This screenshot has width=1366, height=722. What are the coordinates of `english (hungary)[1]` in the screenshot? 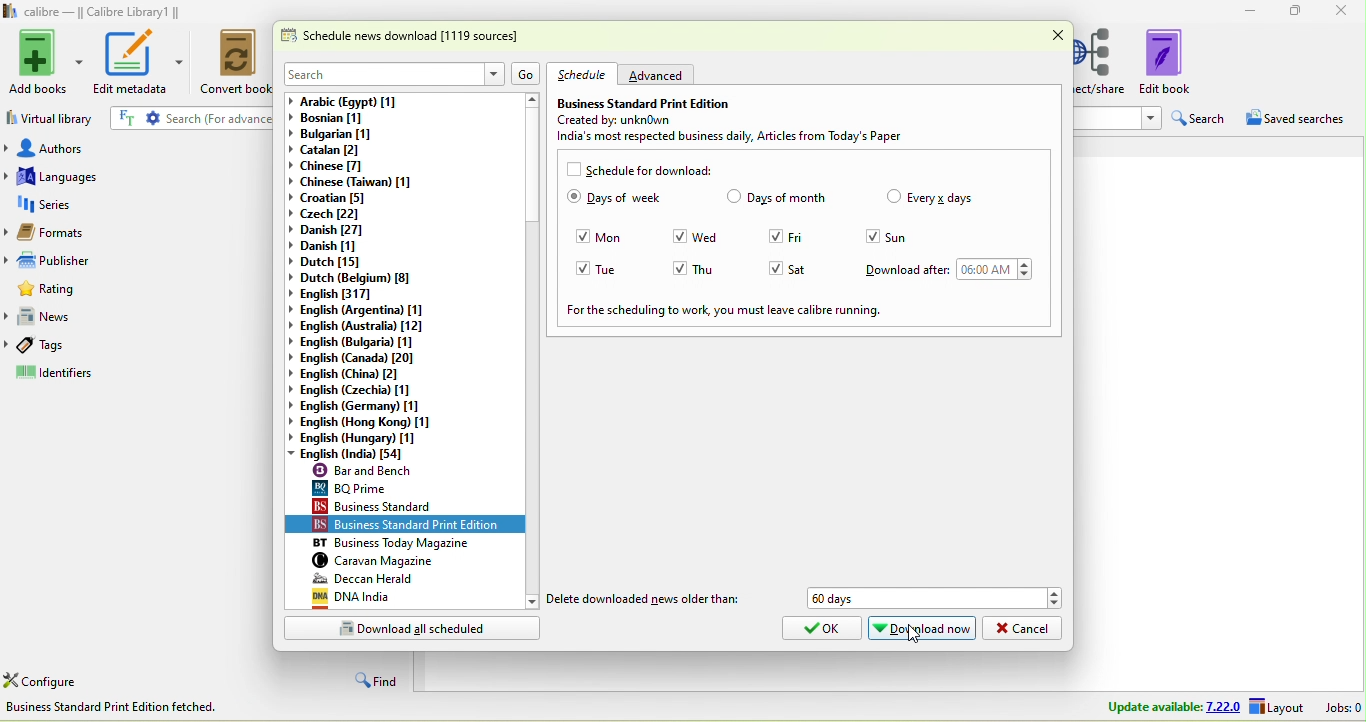 It's located at (369, 439).